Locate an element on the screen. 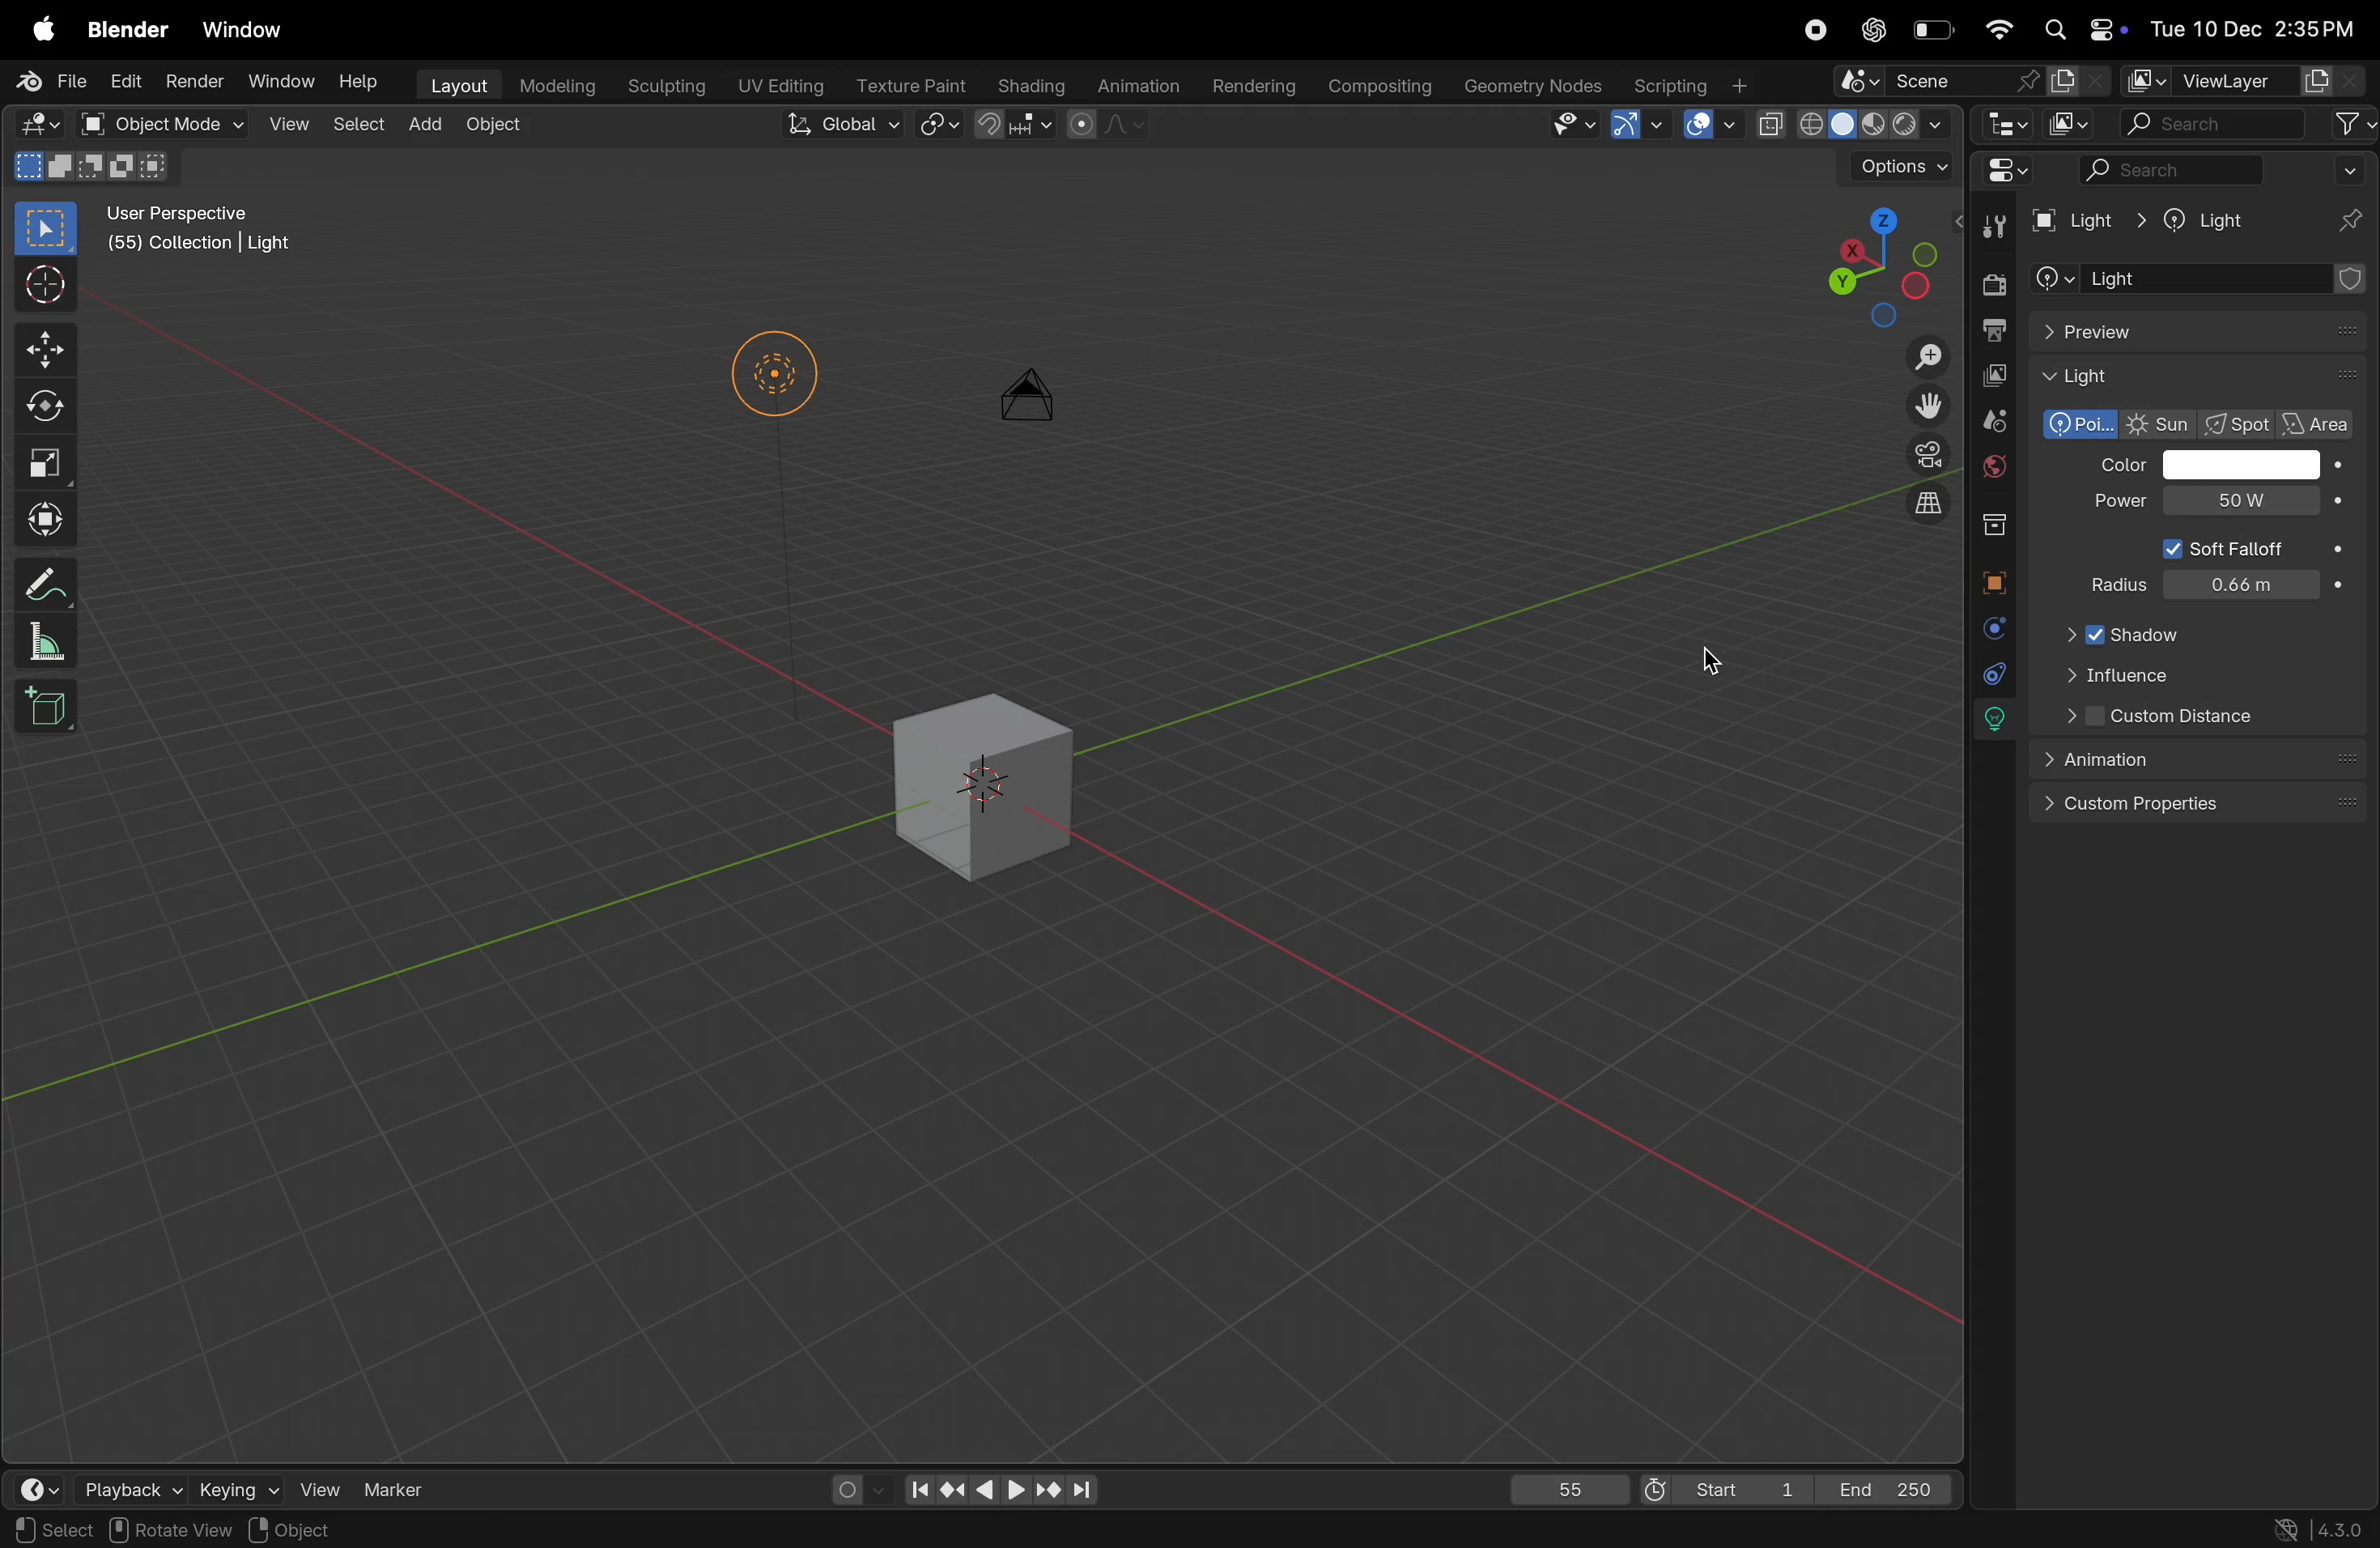 Image resolution: width=2380 pixels, height=1548 pixels. Window is located at coordinates (280, 81).